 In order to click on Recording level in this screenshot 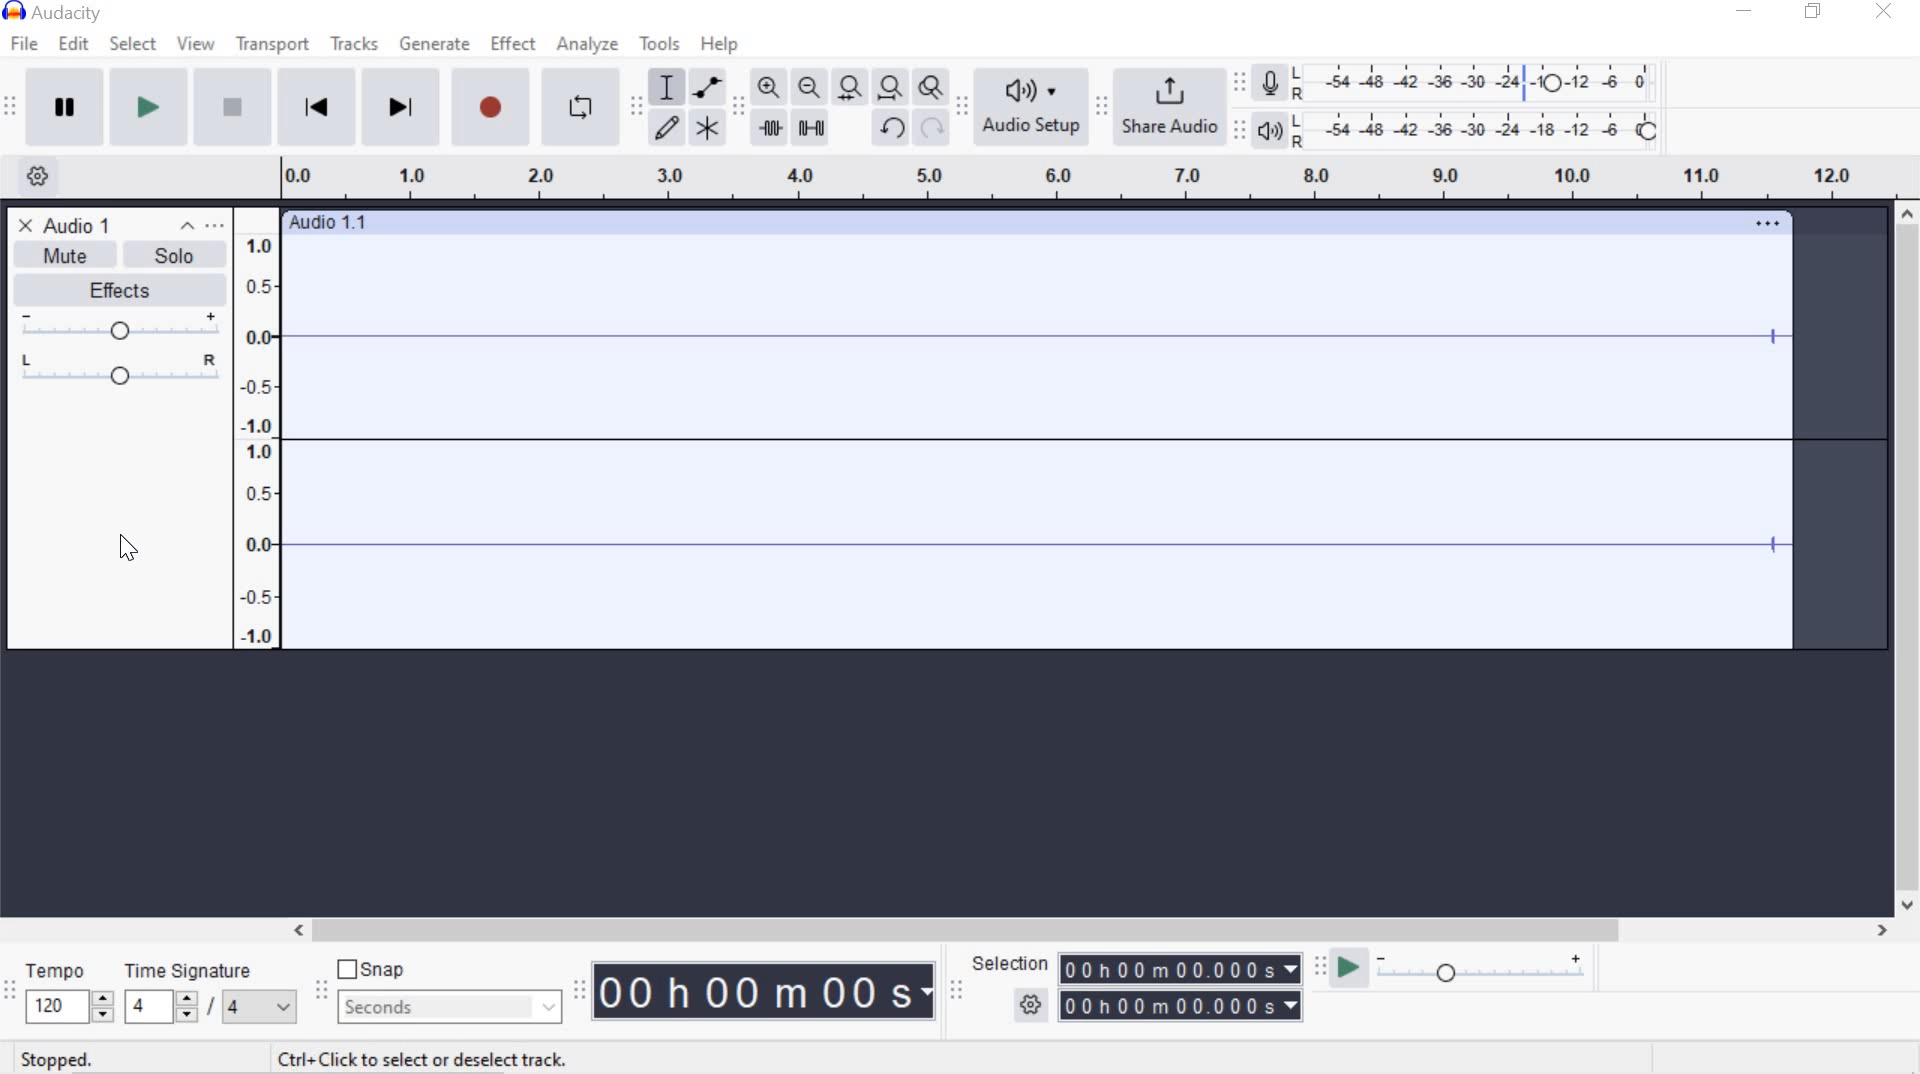, I will do `click(1483, 78)`.